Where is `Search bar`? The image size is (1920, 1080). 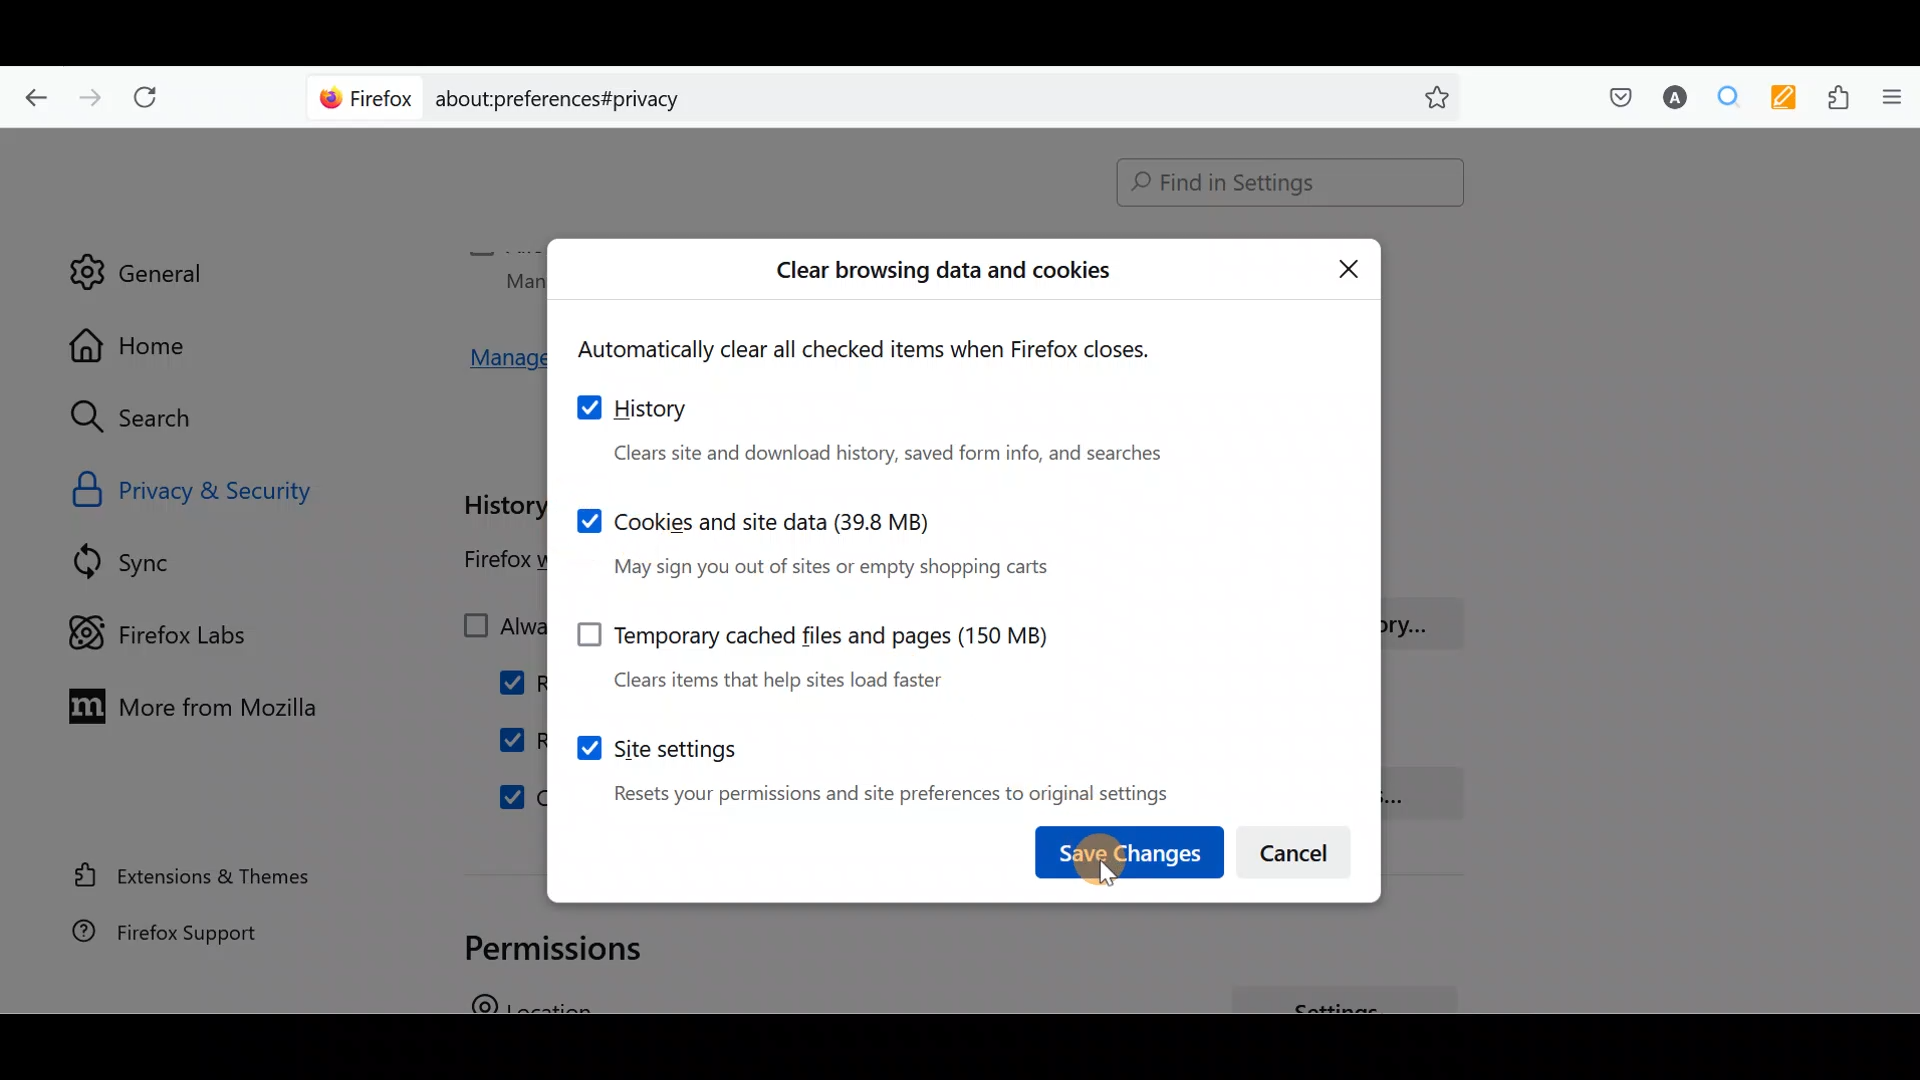 Search bar is located at coordinates (890, 95).